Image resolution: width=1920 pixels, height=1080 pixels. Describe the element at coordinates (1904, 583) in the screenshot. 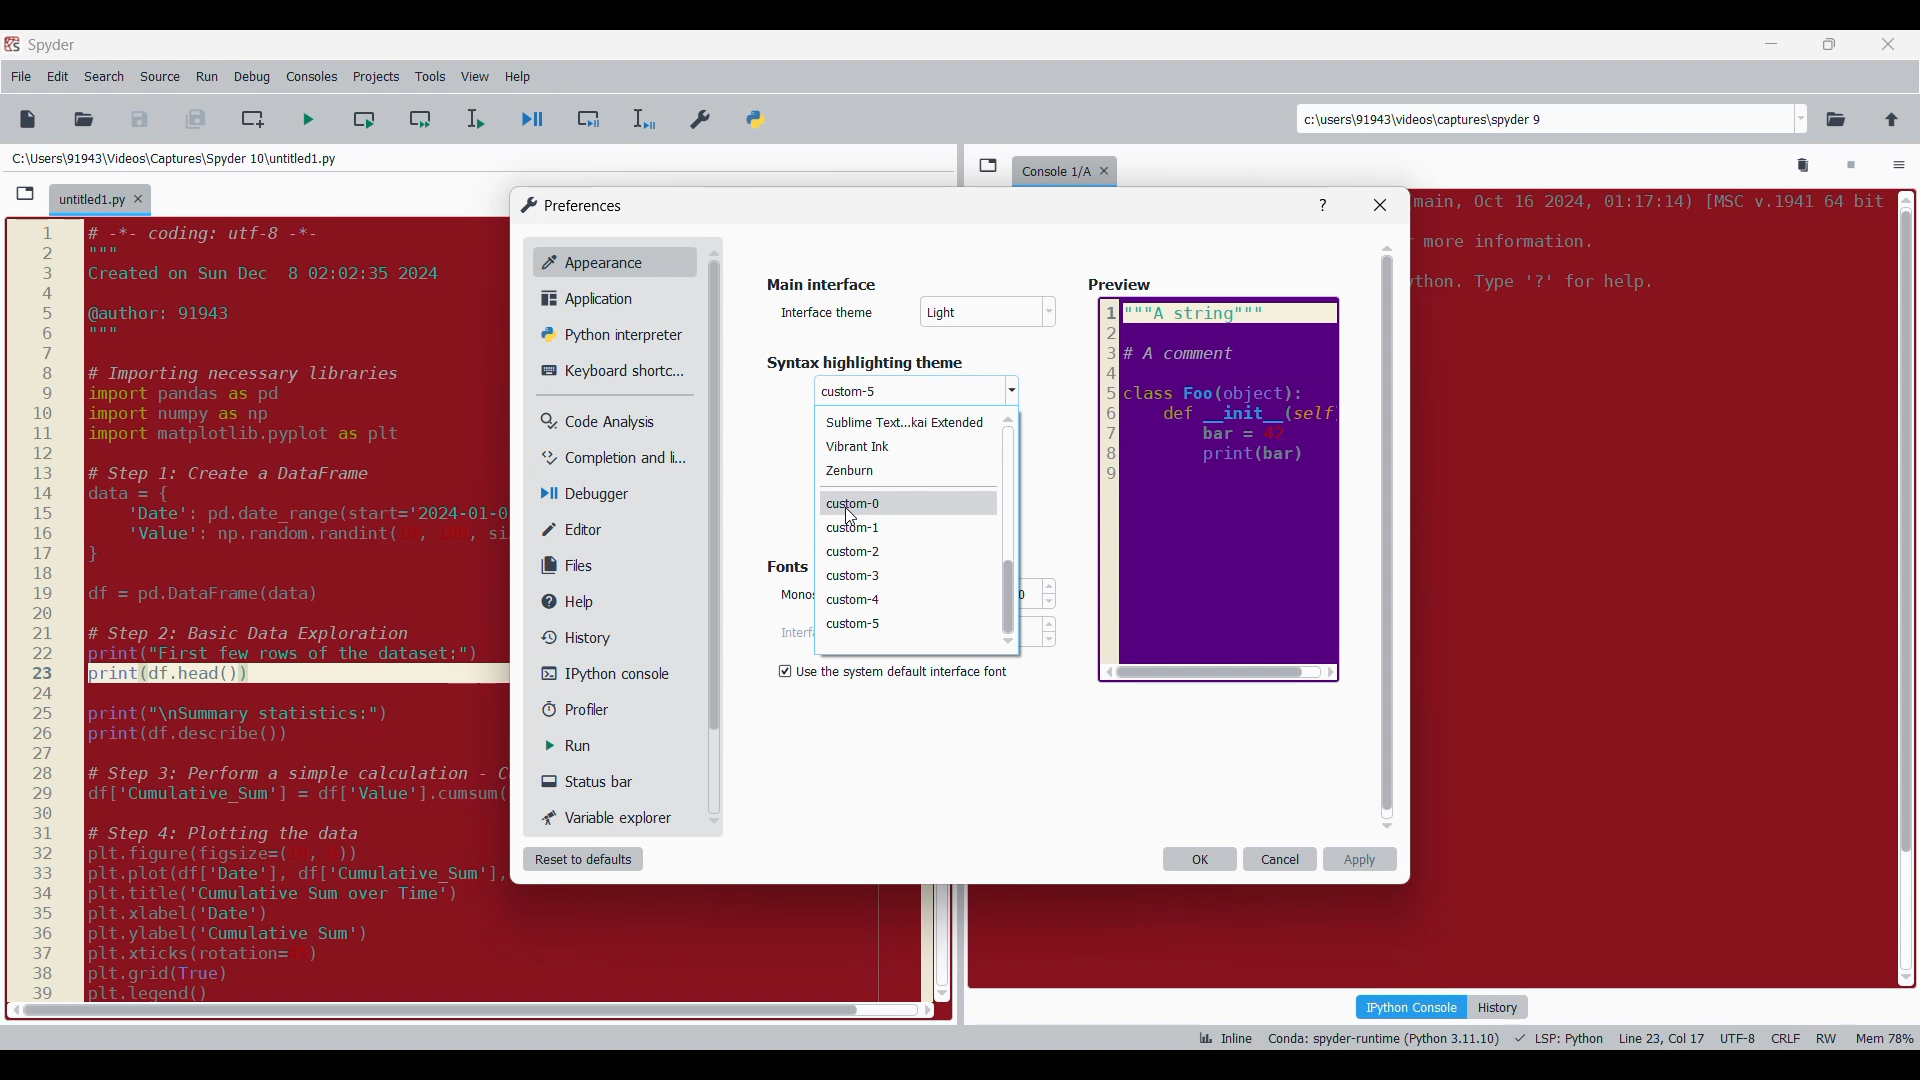

I see `scroll bar` at that location.